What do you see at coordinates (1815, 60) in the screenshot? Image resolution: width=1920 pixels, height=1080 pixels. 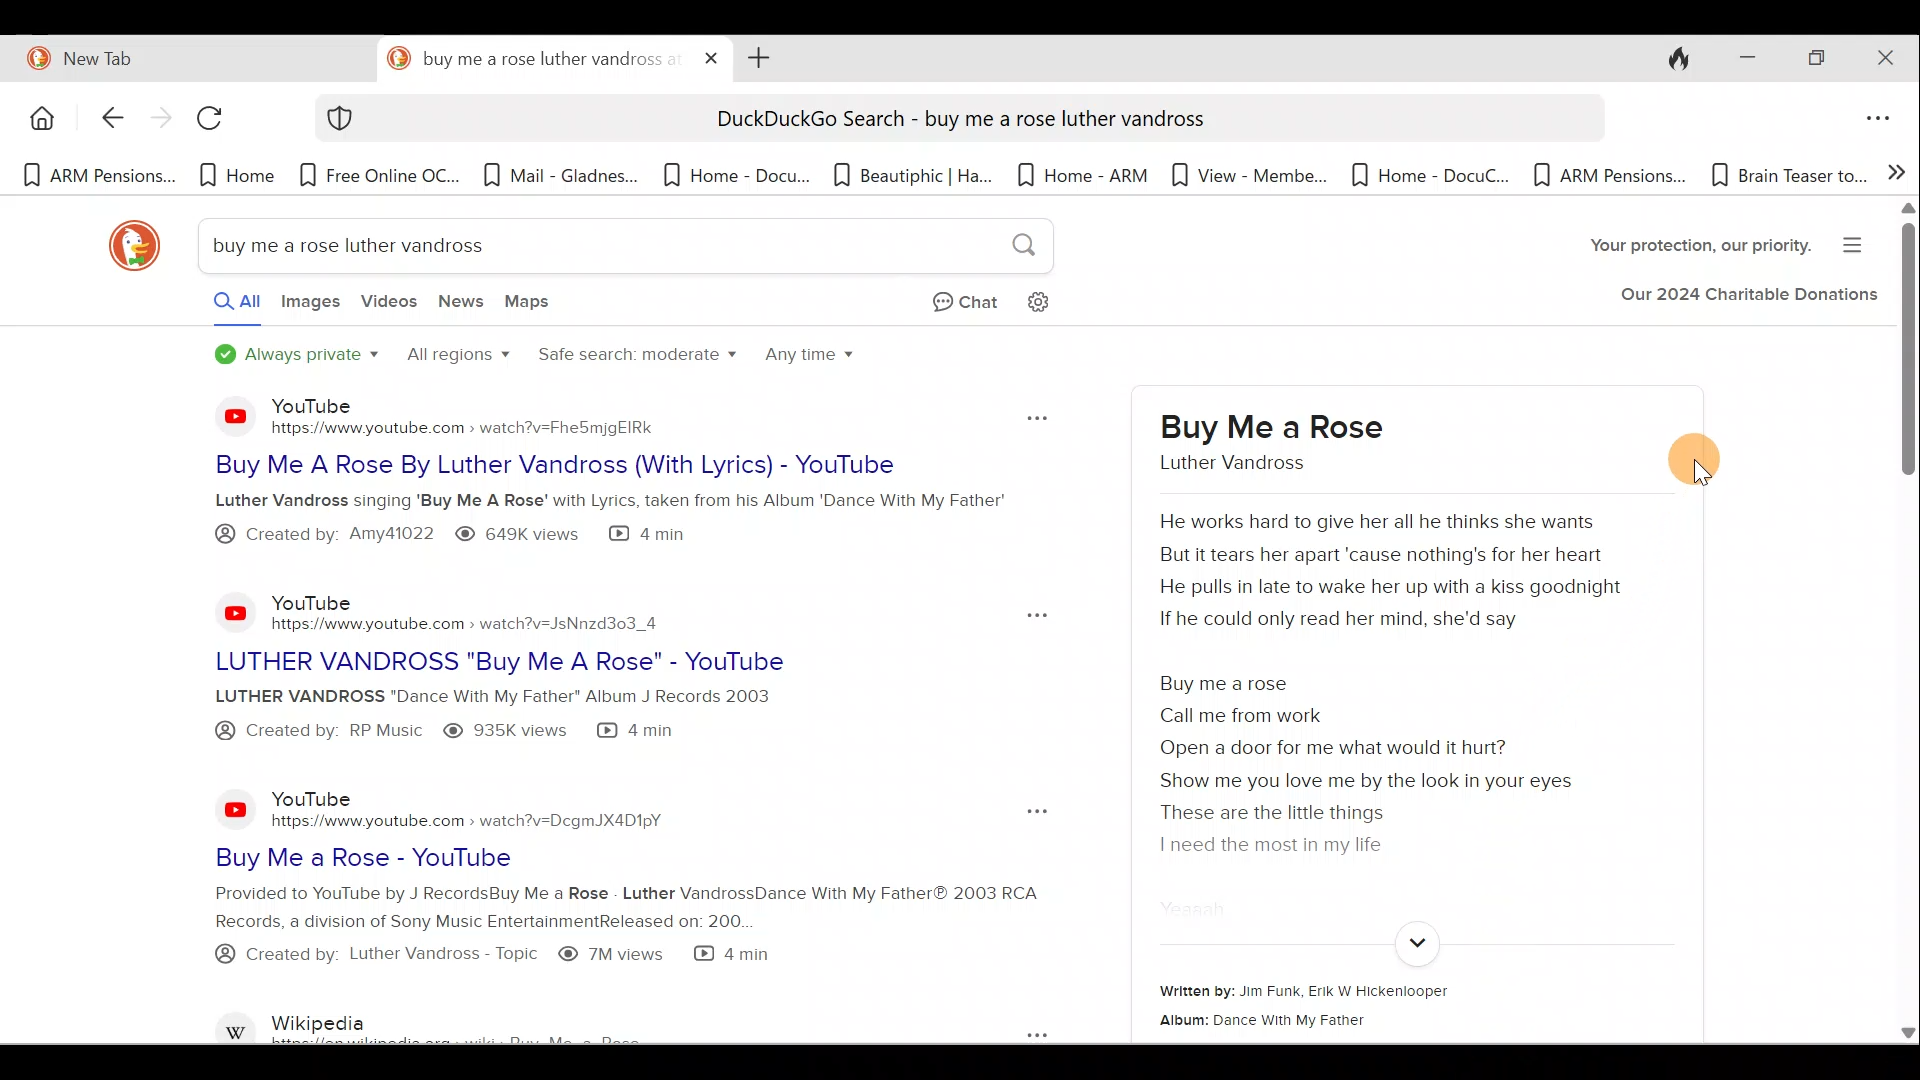 I see `Restore down` at bounding box center [1815, 60].